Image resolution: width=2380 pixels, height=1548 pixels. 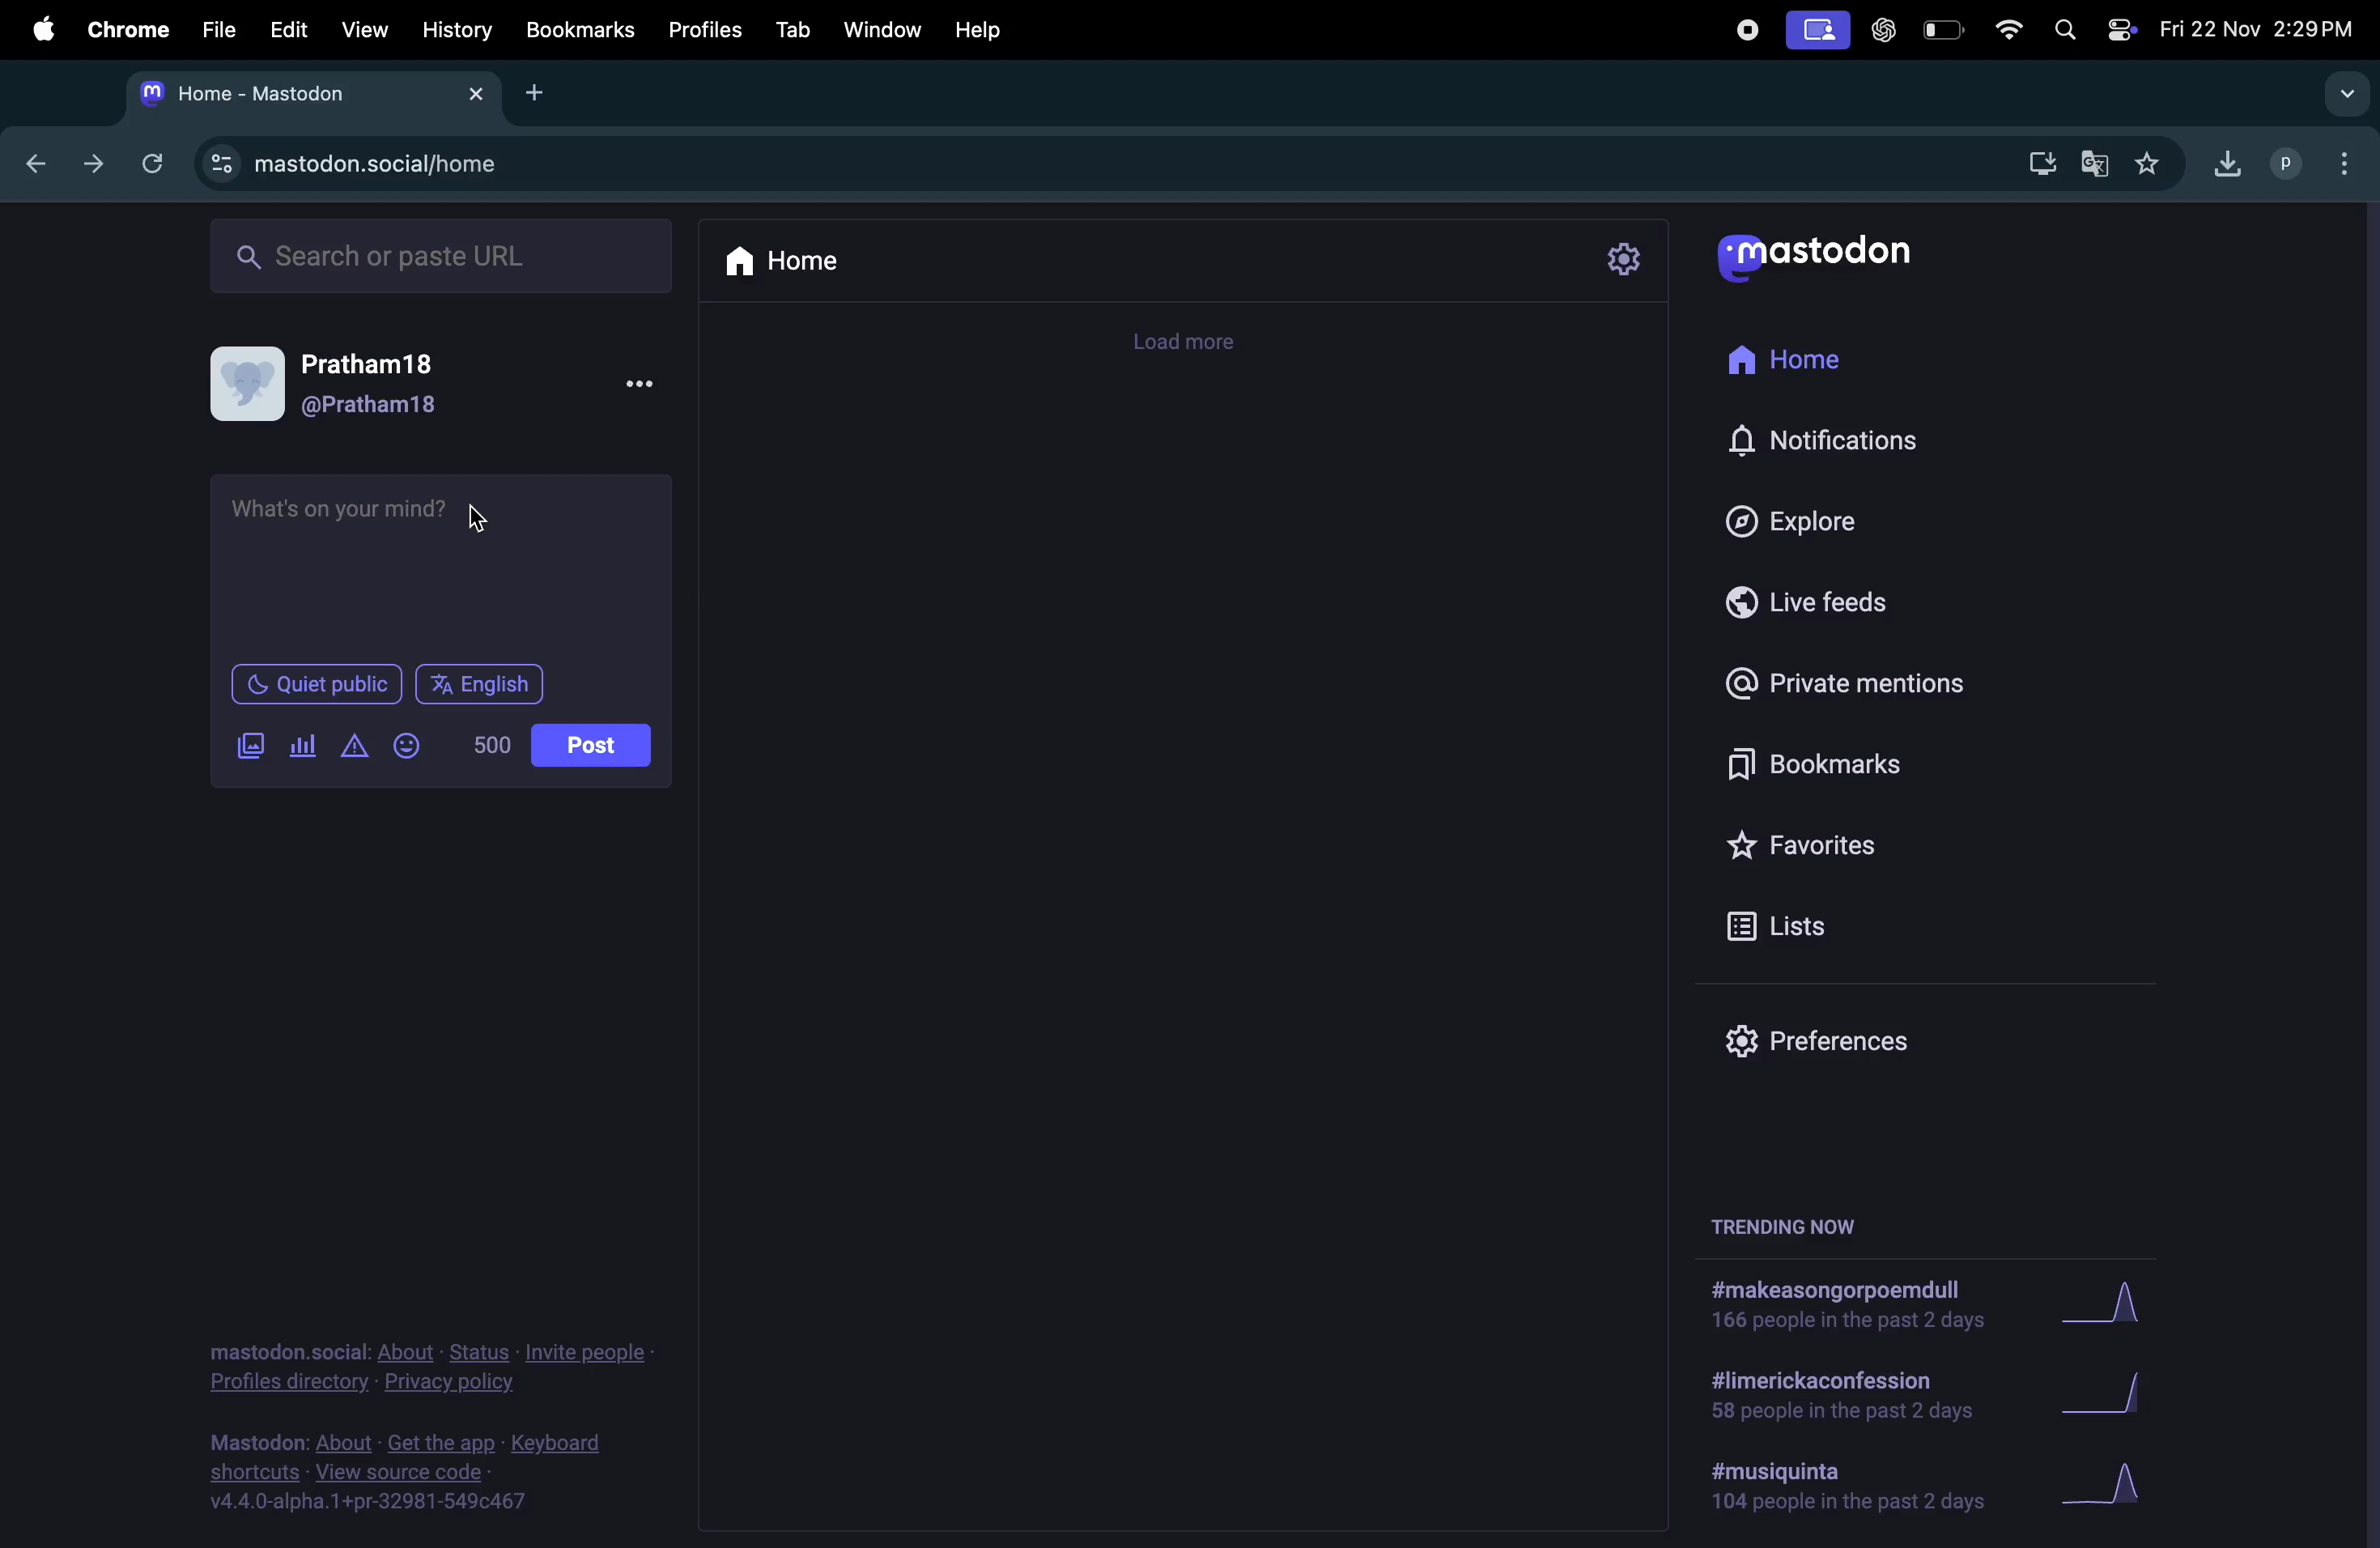 What do you see at coordinates (1797, 1224) in the screenshot?
I see `trending now` at bounding box center [1797, 1224].